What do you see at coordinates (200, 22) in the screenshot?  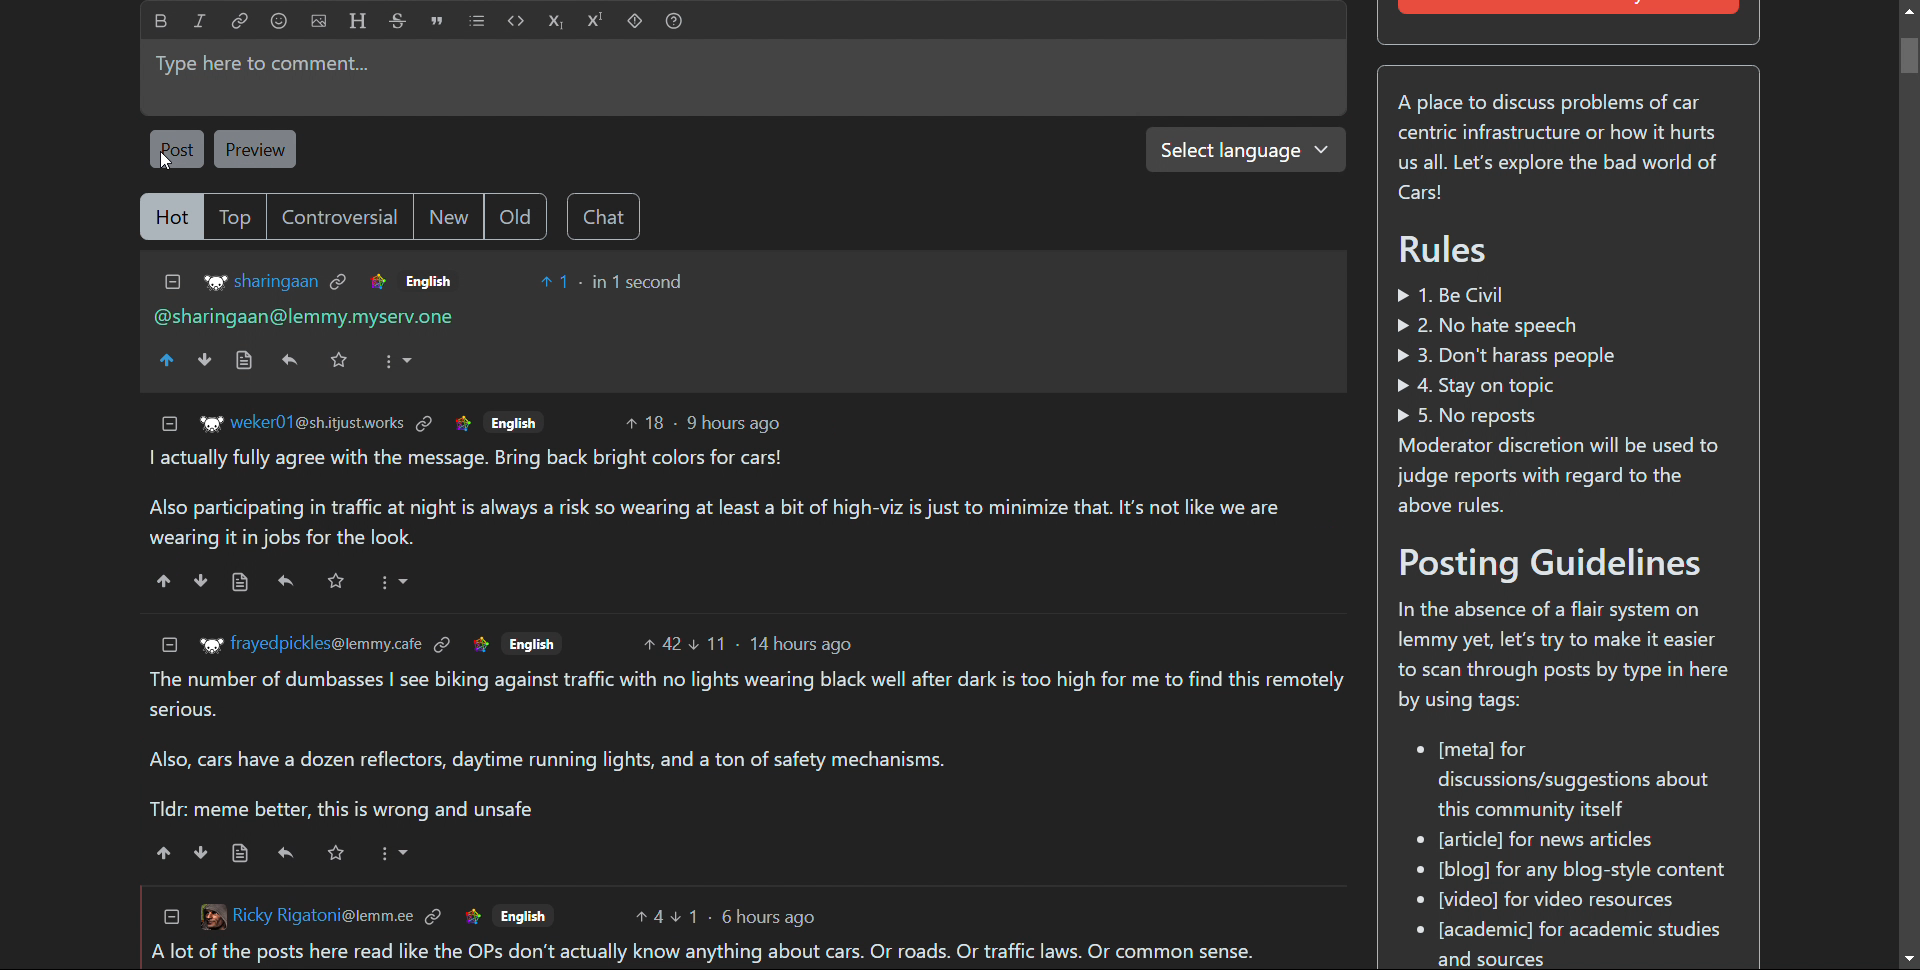 I see `italic` at bounding box center [200, 22].